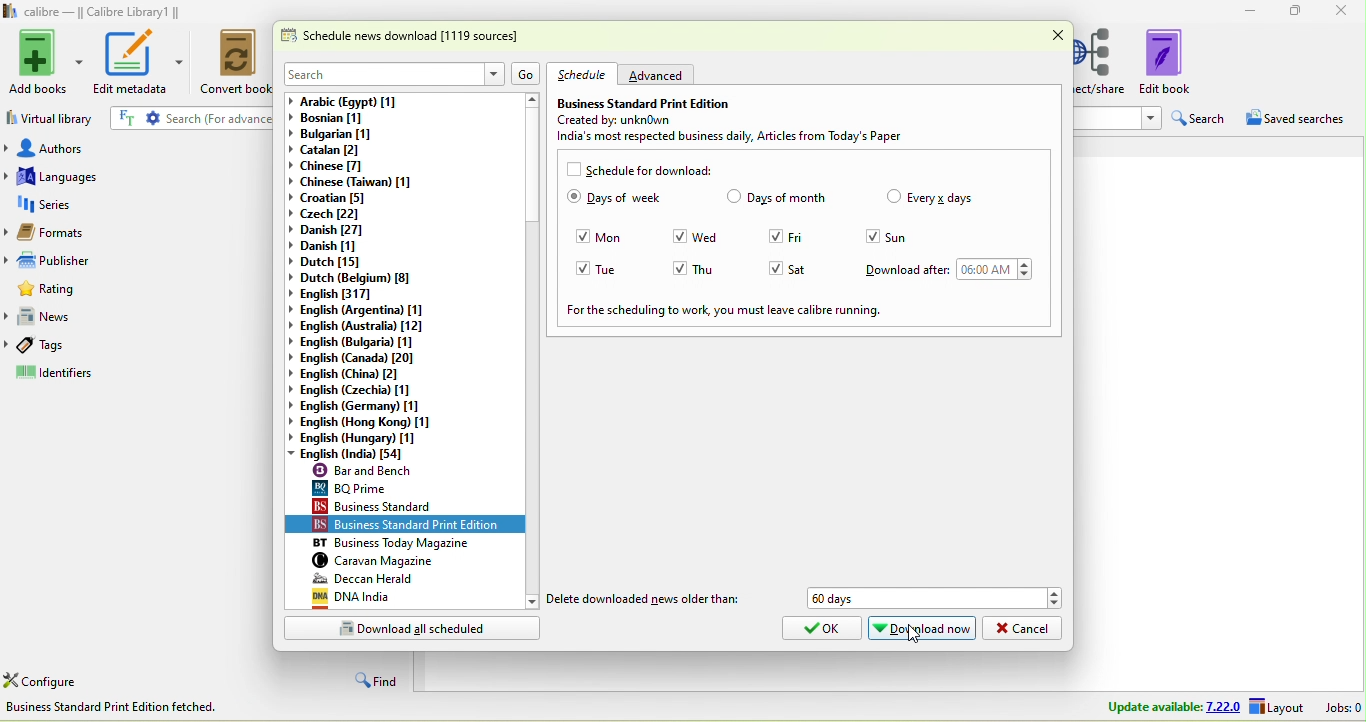 Image resolution: width=1366 pixels, height=722 pixels. Describe the element at coordinates (1300, 12) in the screenshot. I see `maximize` at that location.